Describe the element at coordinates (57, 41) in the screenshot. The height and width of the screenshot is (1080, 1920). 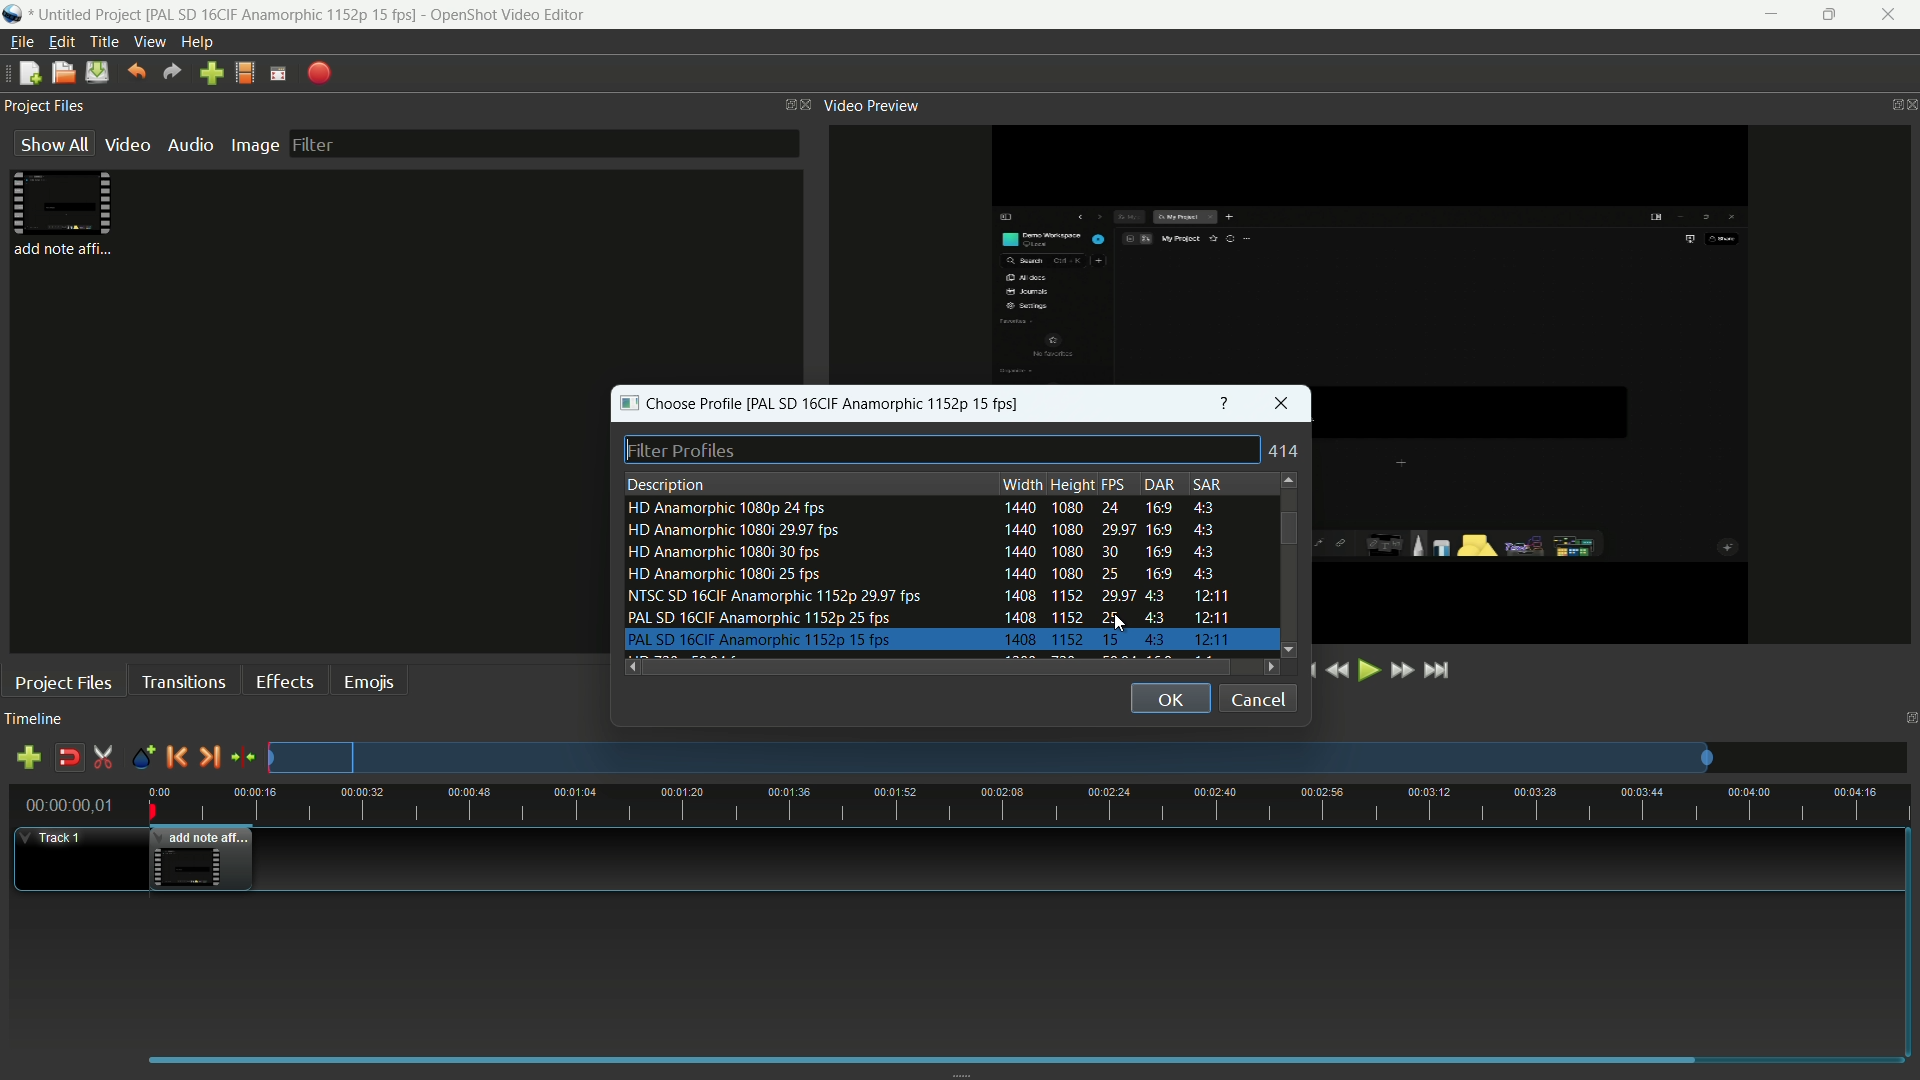
I see `edit menu` at that location.